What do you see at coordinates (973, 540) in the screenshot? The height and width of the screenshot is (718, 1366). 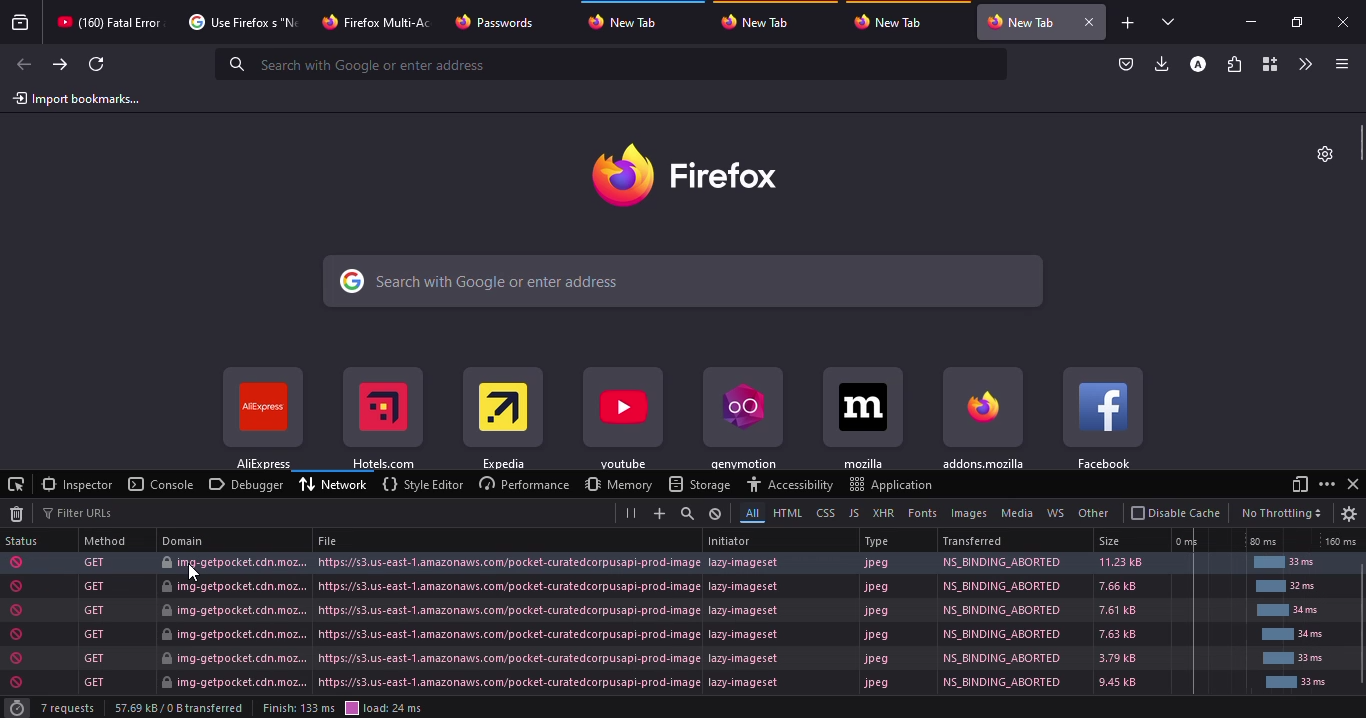 I see `transferred` at bounding box center [973, 540].